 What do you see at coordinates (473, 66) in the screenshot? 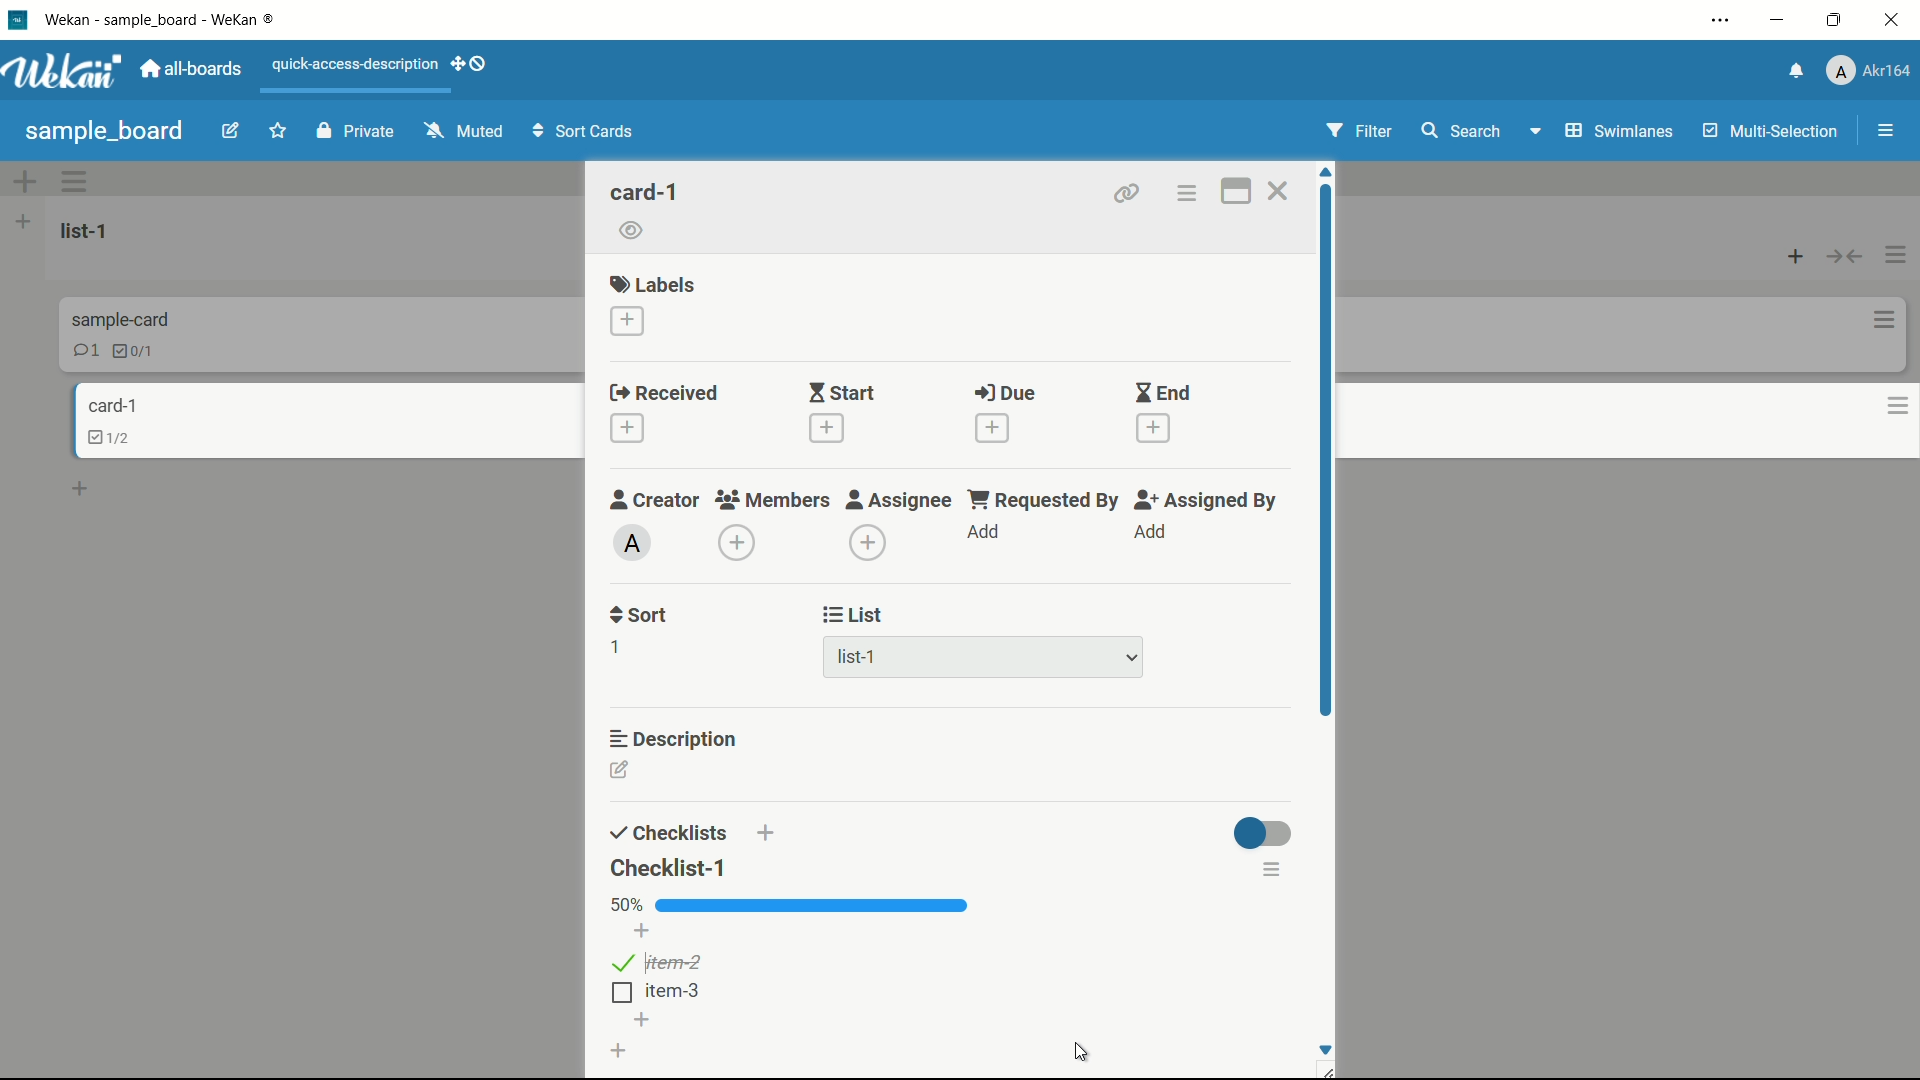
I see `dekstop drag bar` at bounding box center [473, 66].